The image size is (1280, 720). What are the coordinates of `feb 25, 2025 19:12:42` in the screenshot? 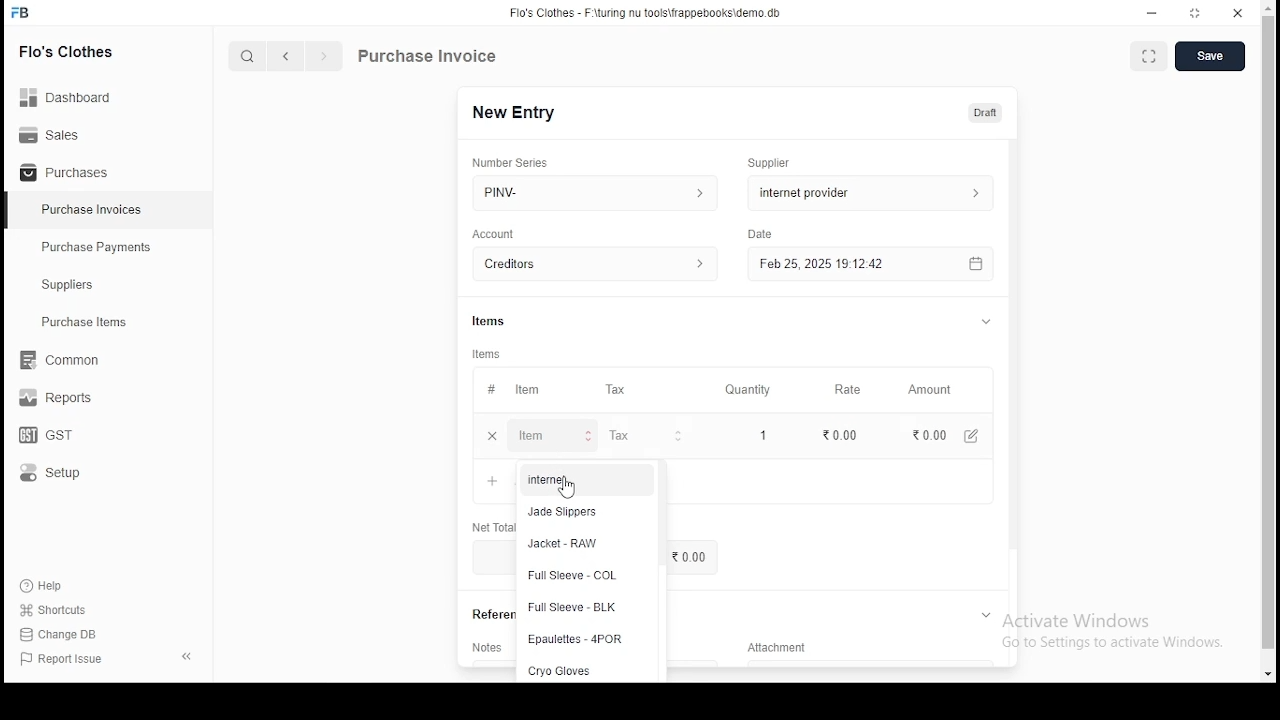 It's located at (877, 264).